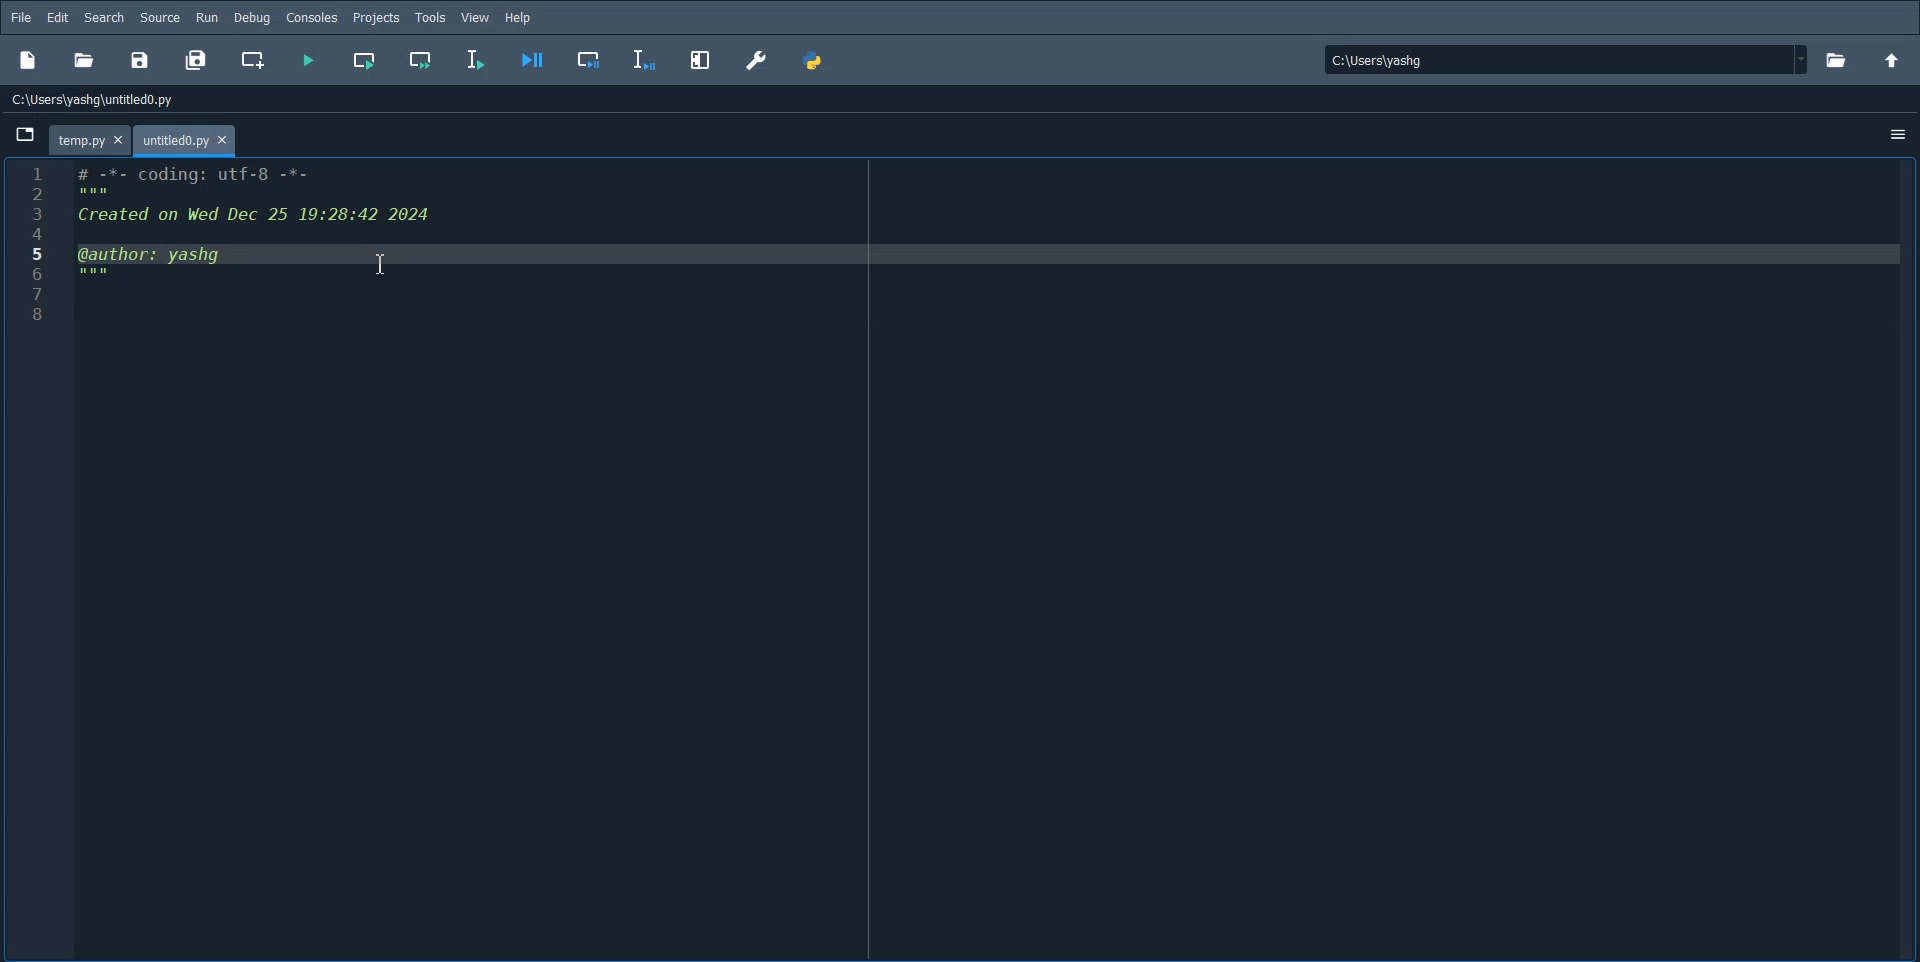  I want to click on View, so click(476, 16).